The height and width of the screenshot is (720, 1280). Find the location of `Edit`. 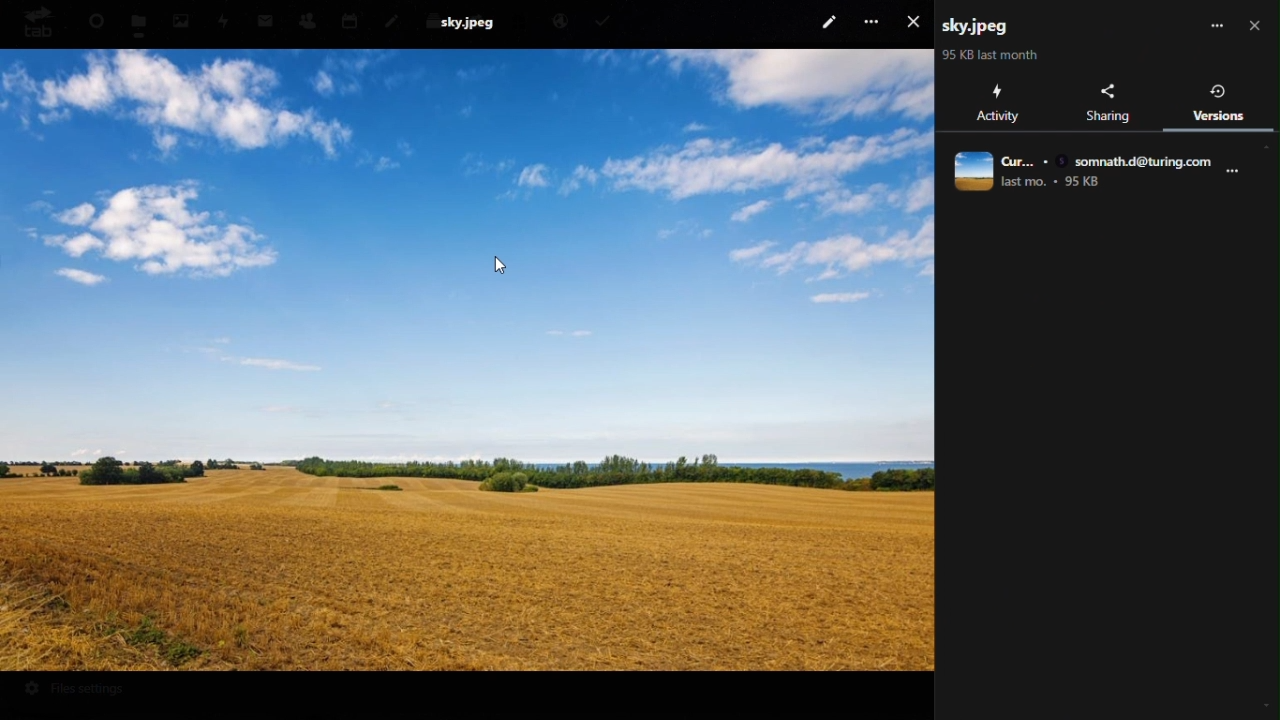

Edit is located at coordinates (828, 20).